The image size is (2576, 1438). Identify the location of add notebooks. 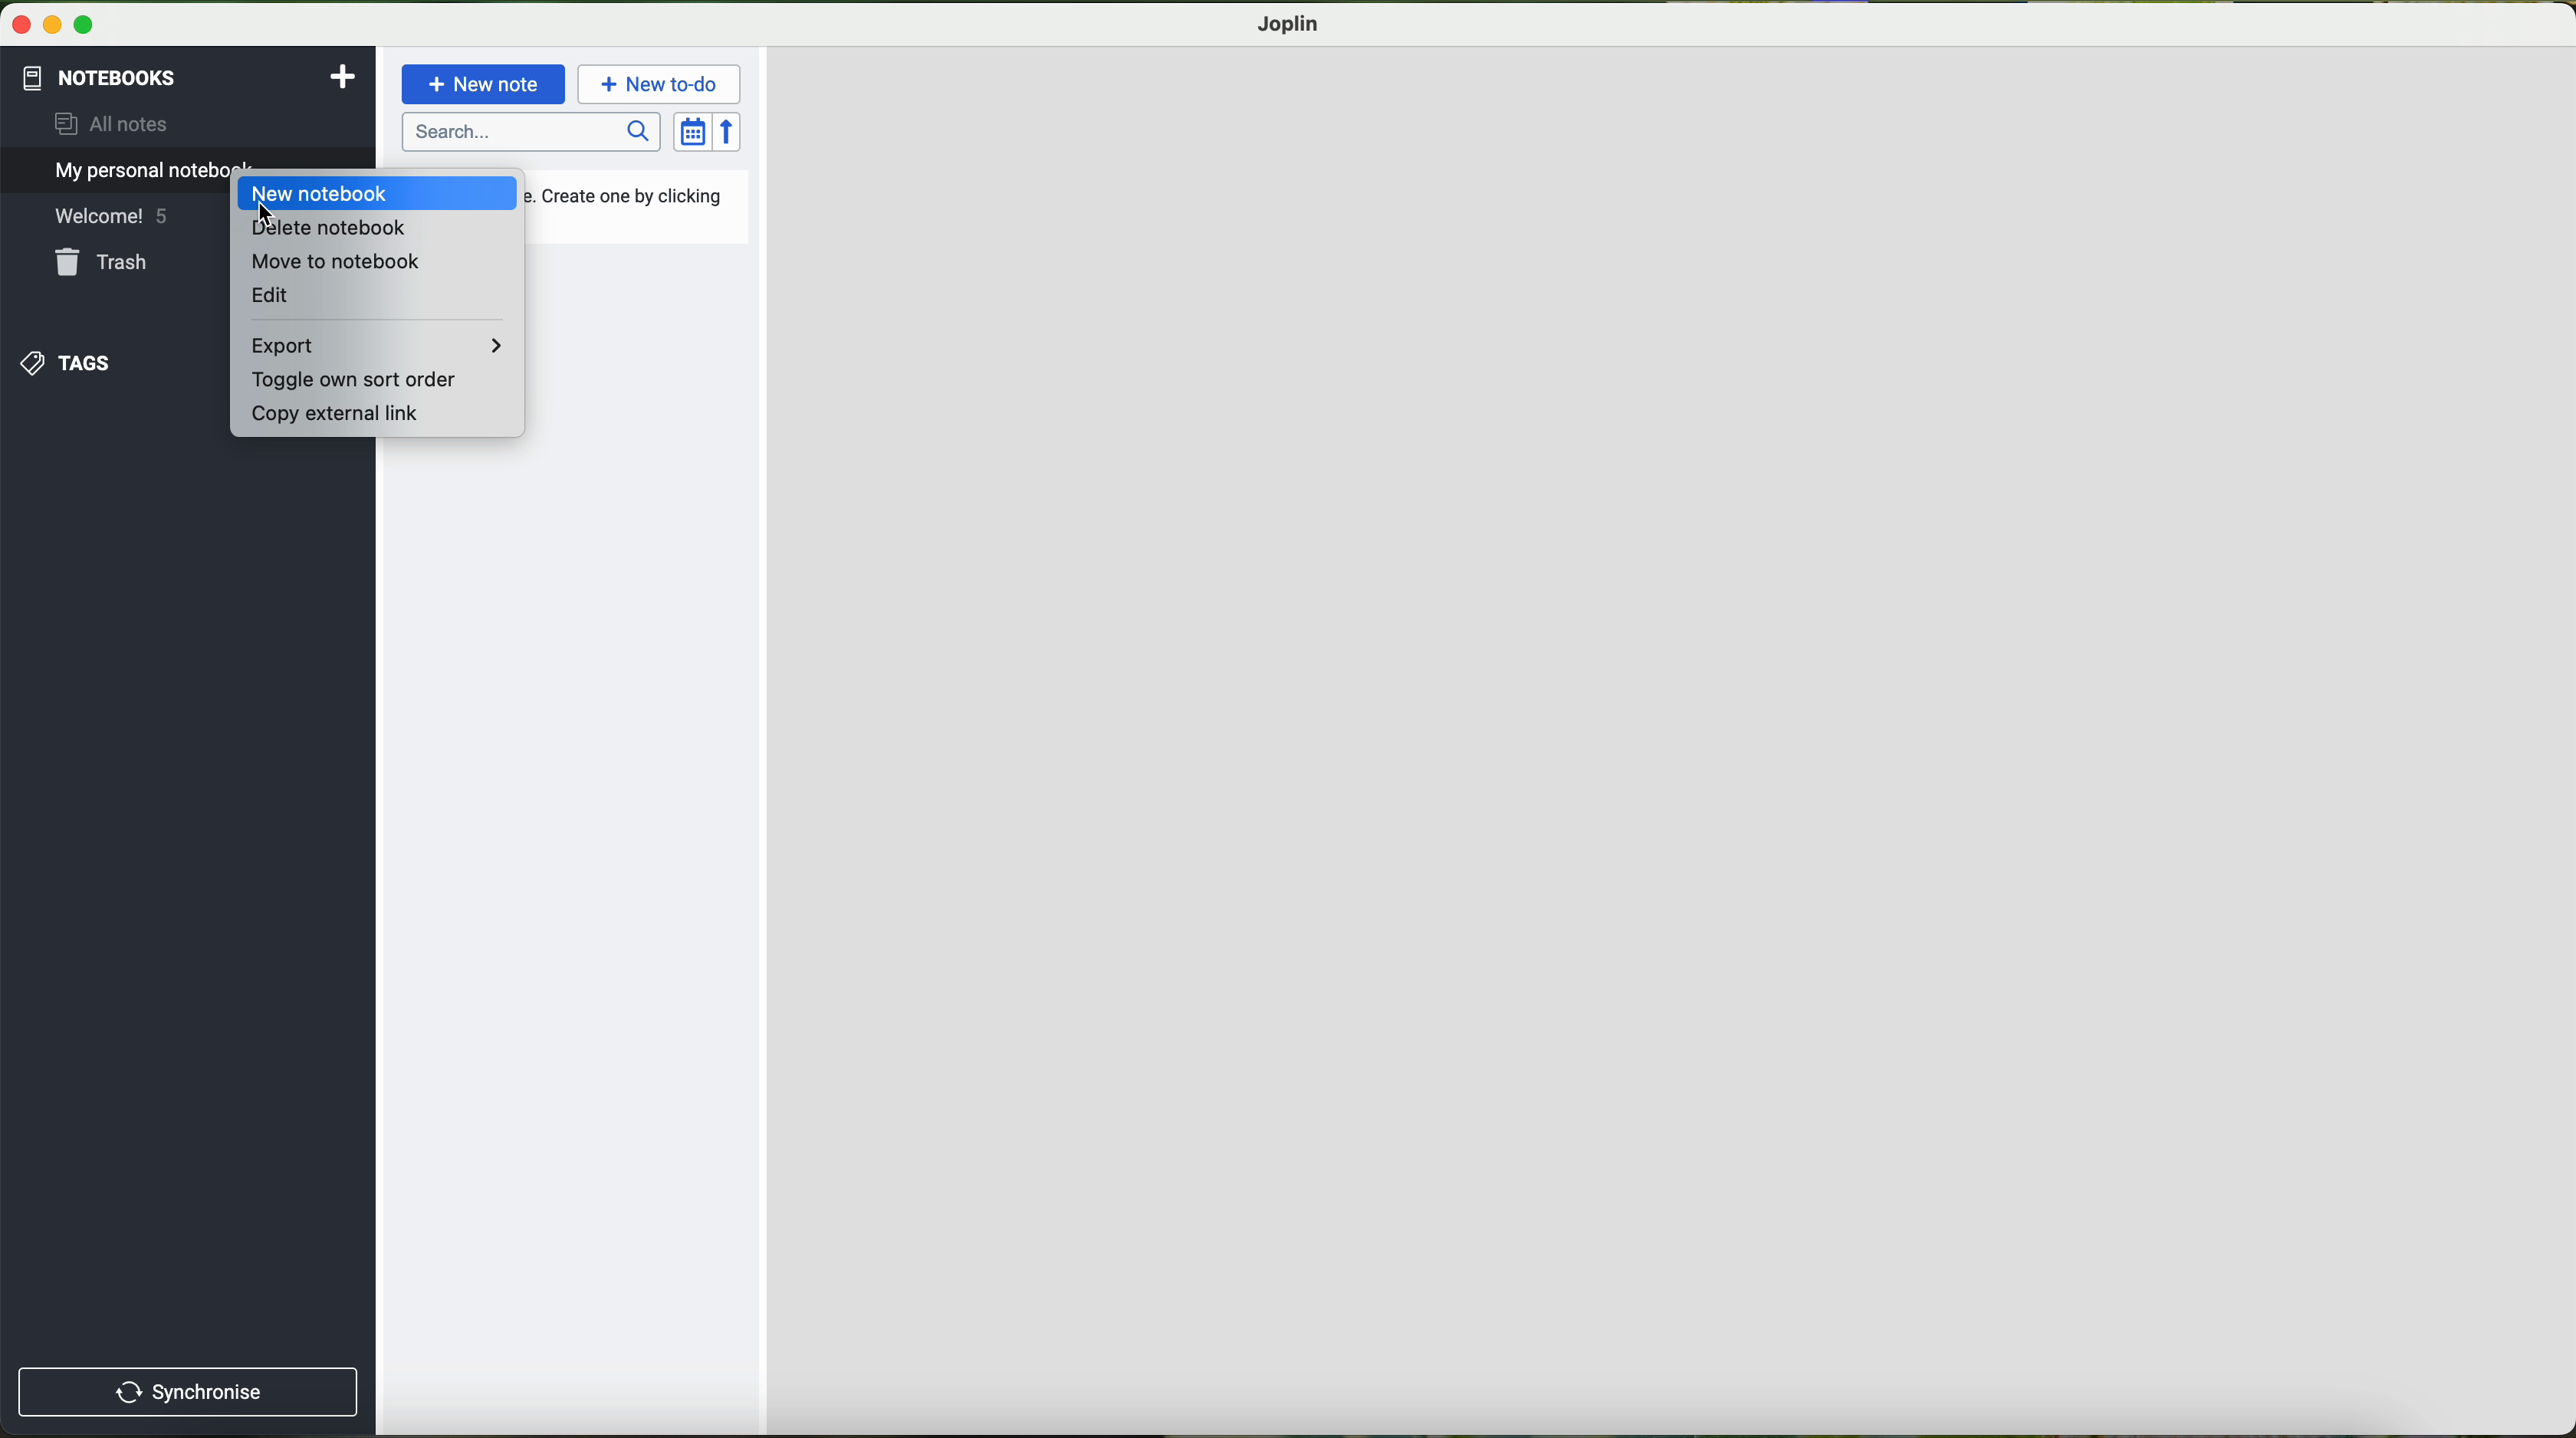
(340, 75).